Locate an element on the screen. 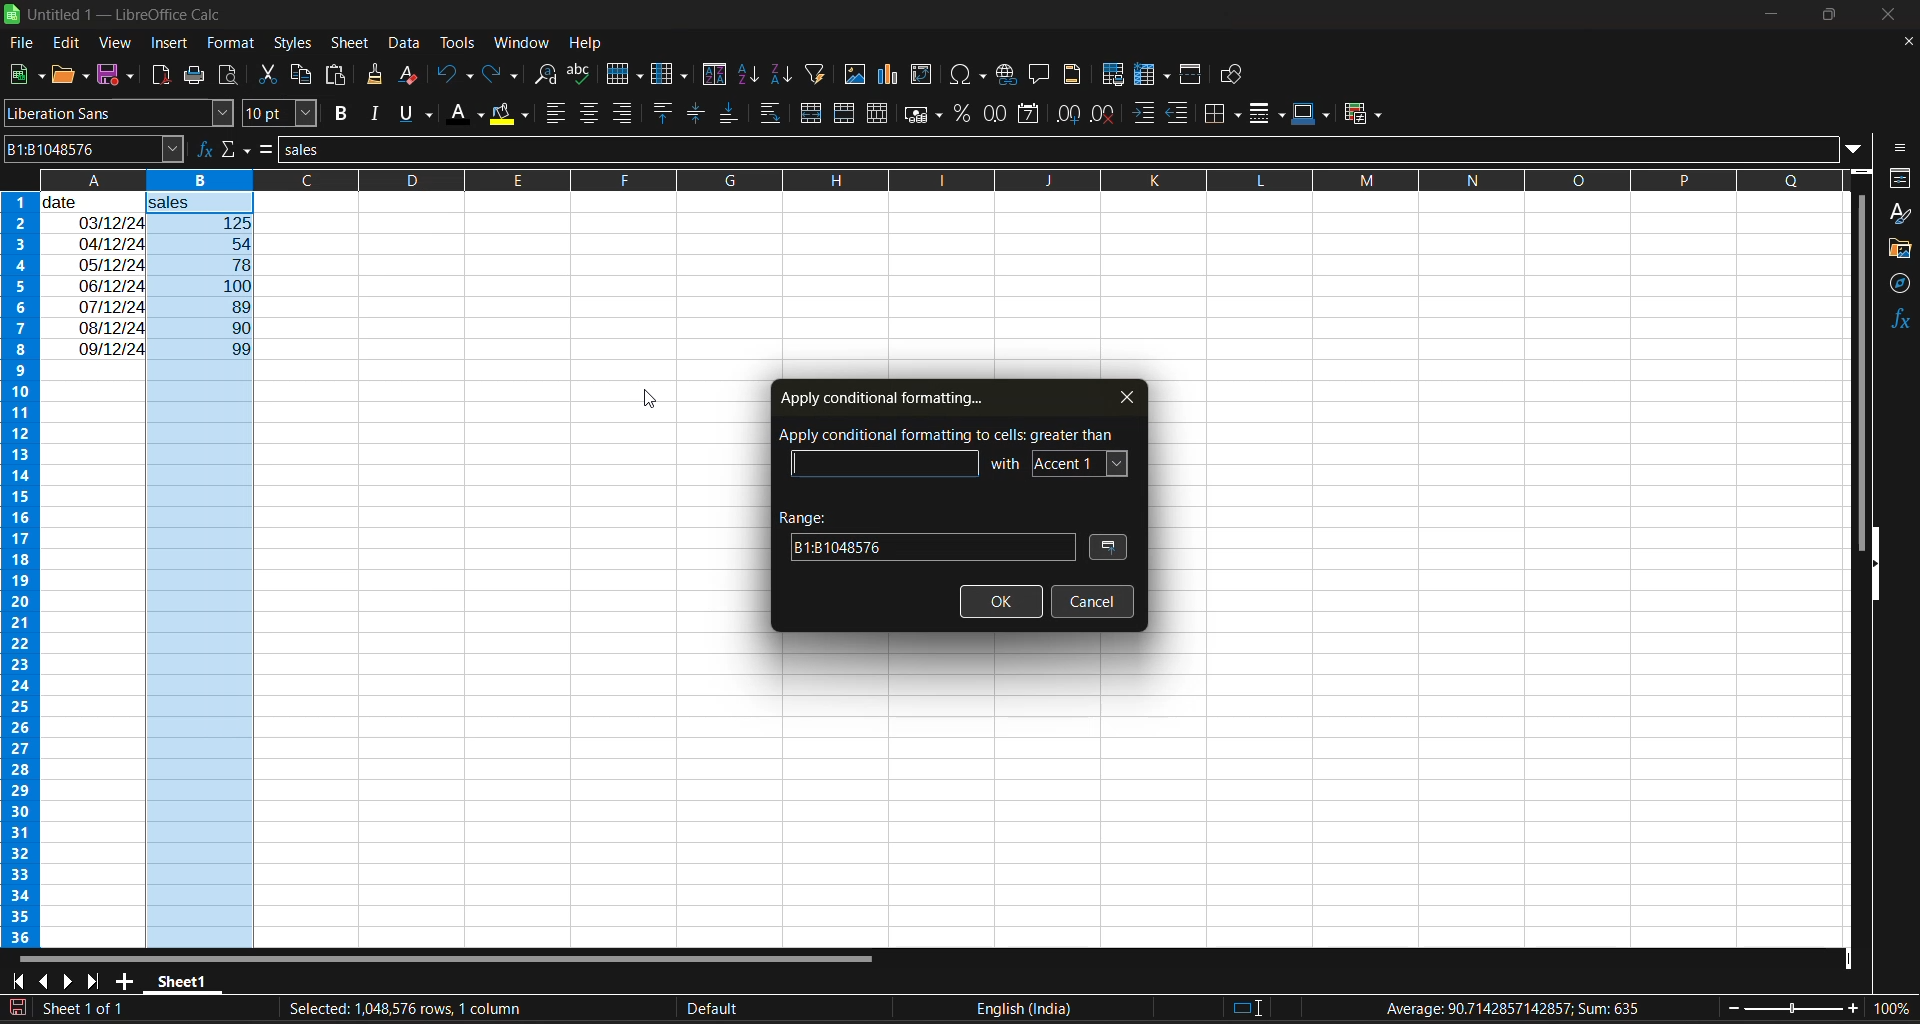 This screenshot has width=1920, height=1024. file is located at coordinates (24, 42).